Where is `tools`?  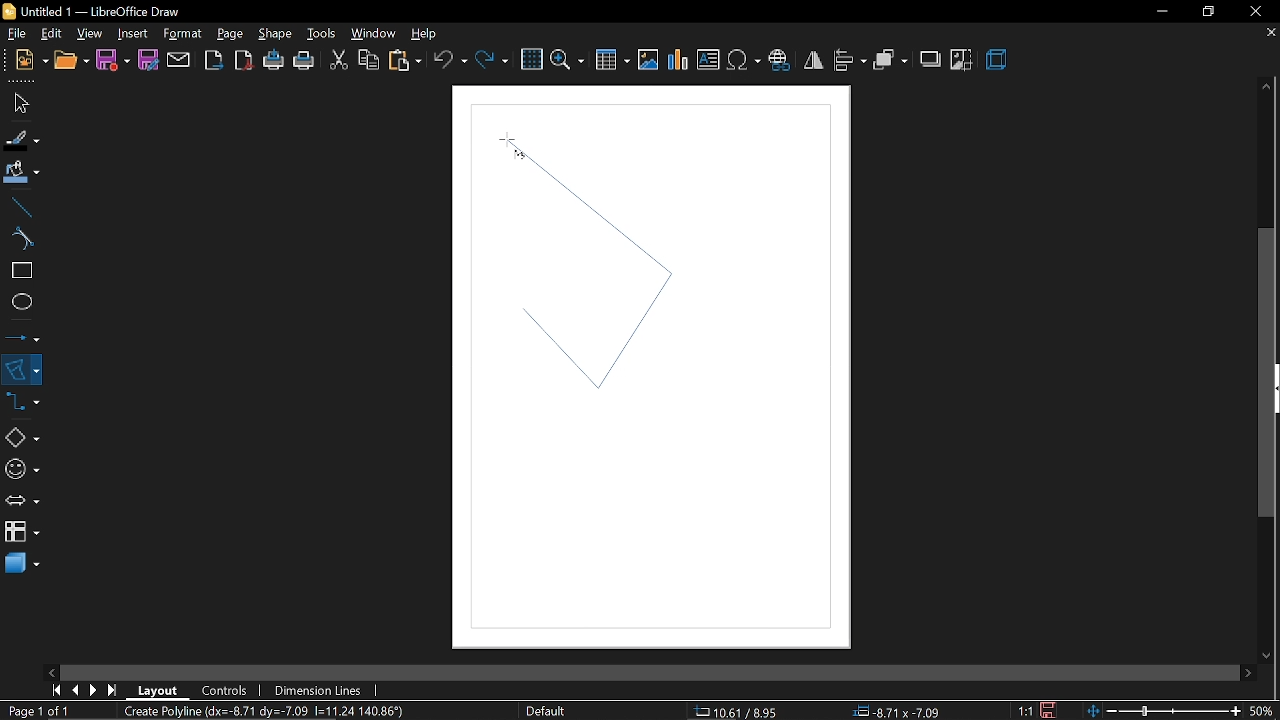
tools is located at coordinates (321, 34).